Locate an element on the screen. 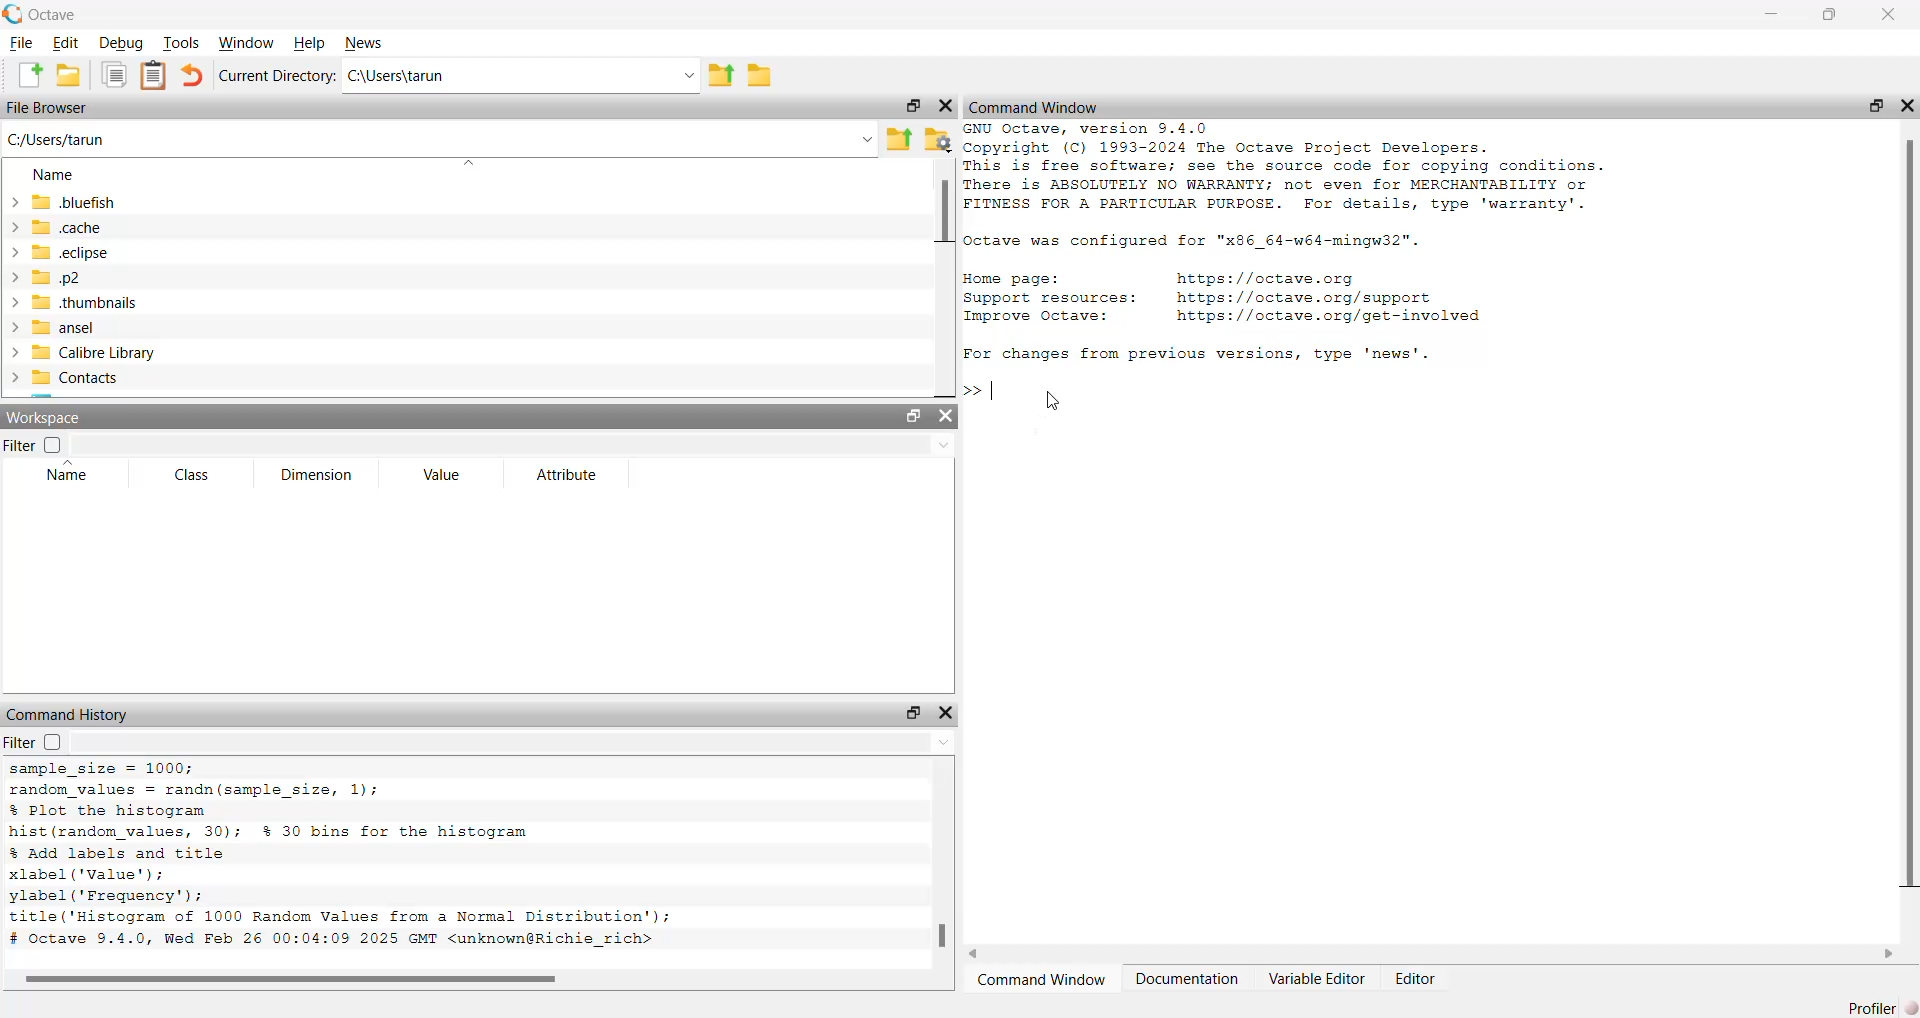  Command Window is located at coordinates (1043, 981).